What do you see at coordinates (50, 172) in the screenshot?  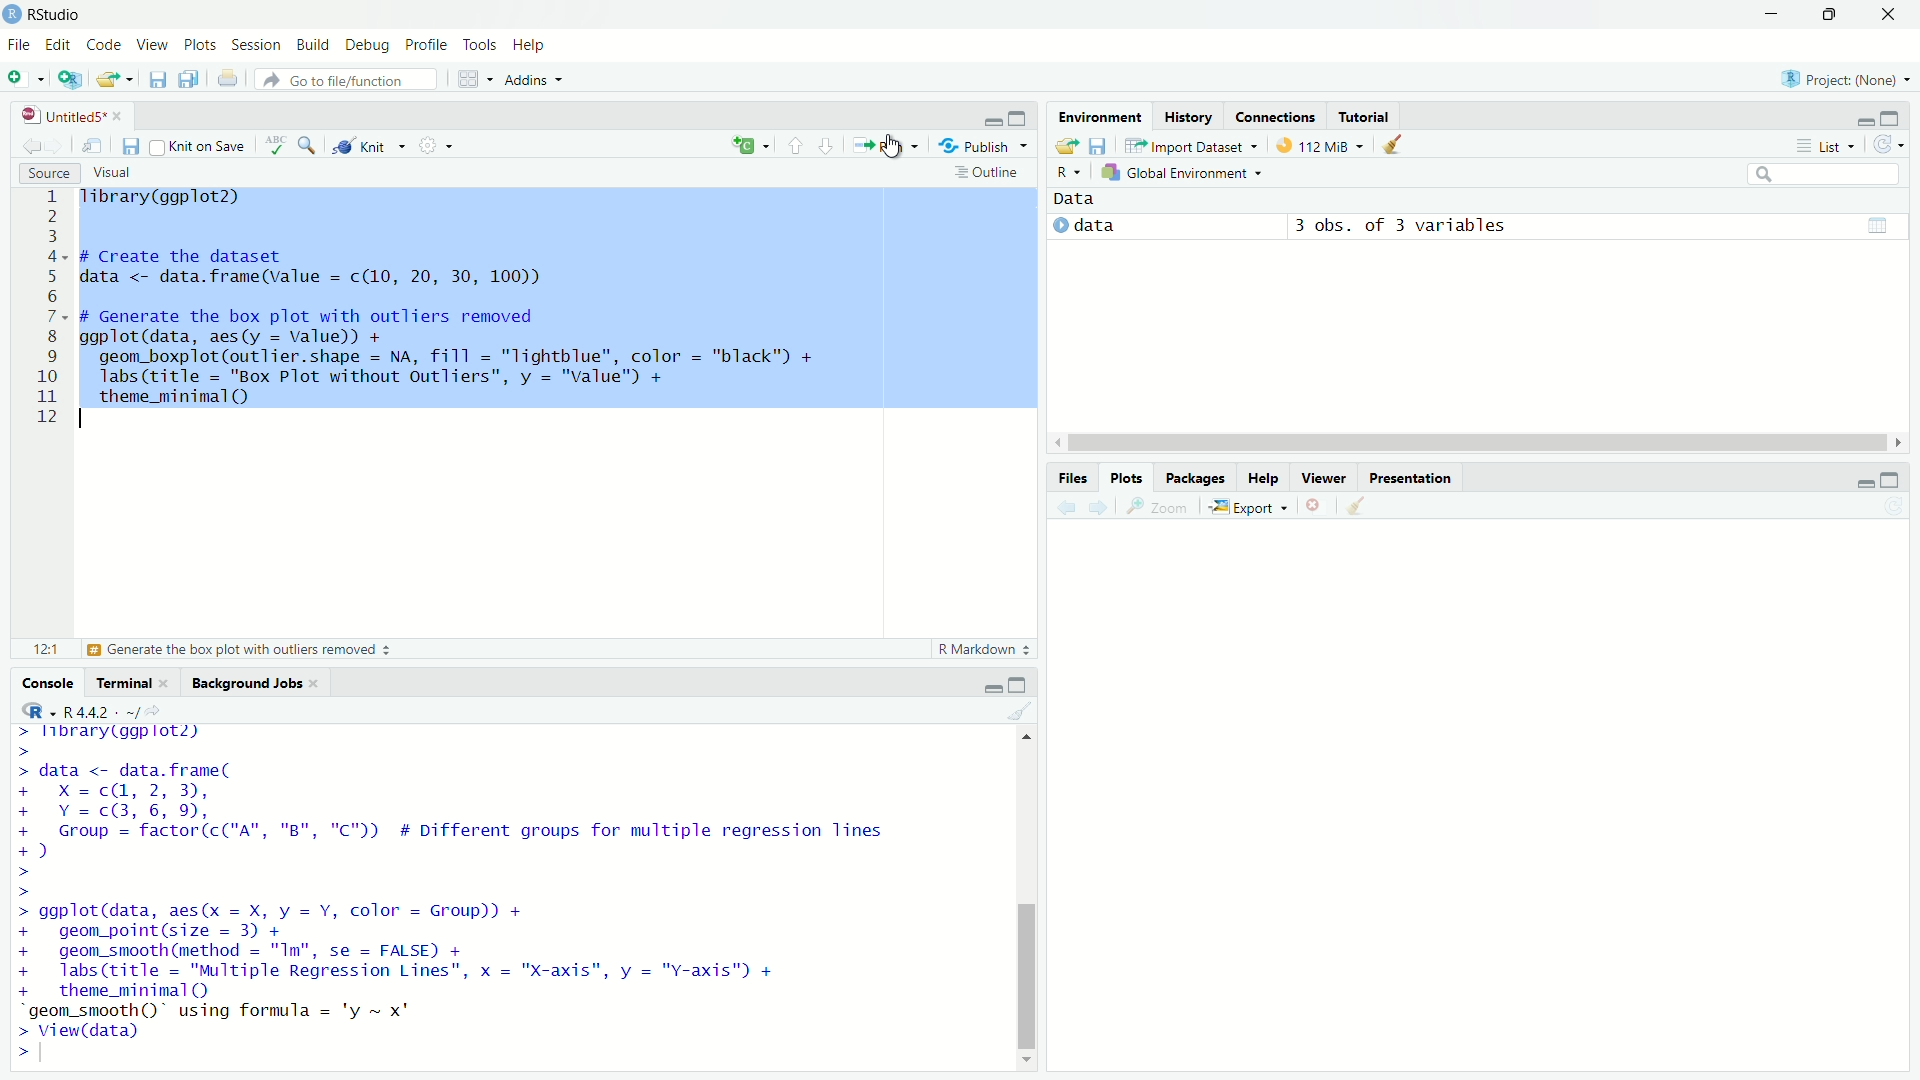 I see `Source` at bounding box center [50, 172].